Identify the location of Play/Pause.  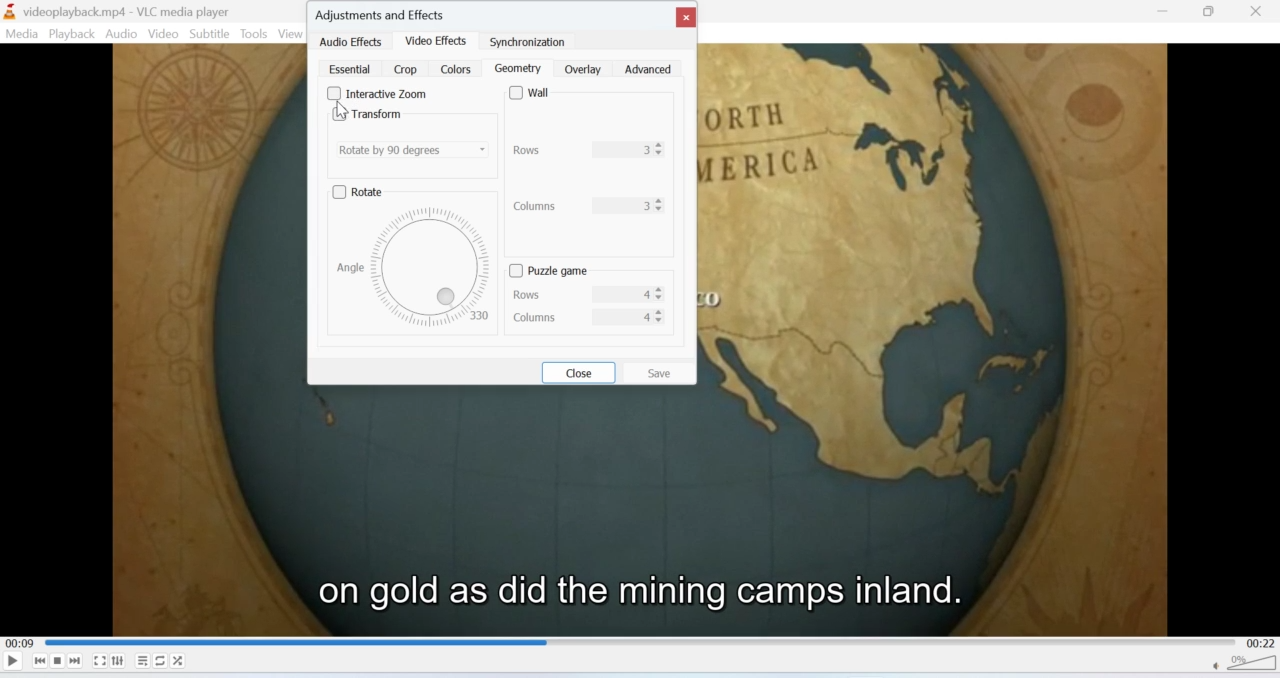
(13, 660).